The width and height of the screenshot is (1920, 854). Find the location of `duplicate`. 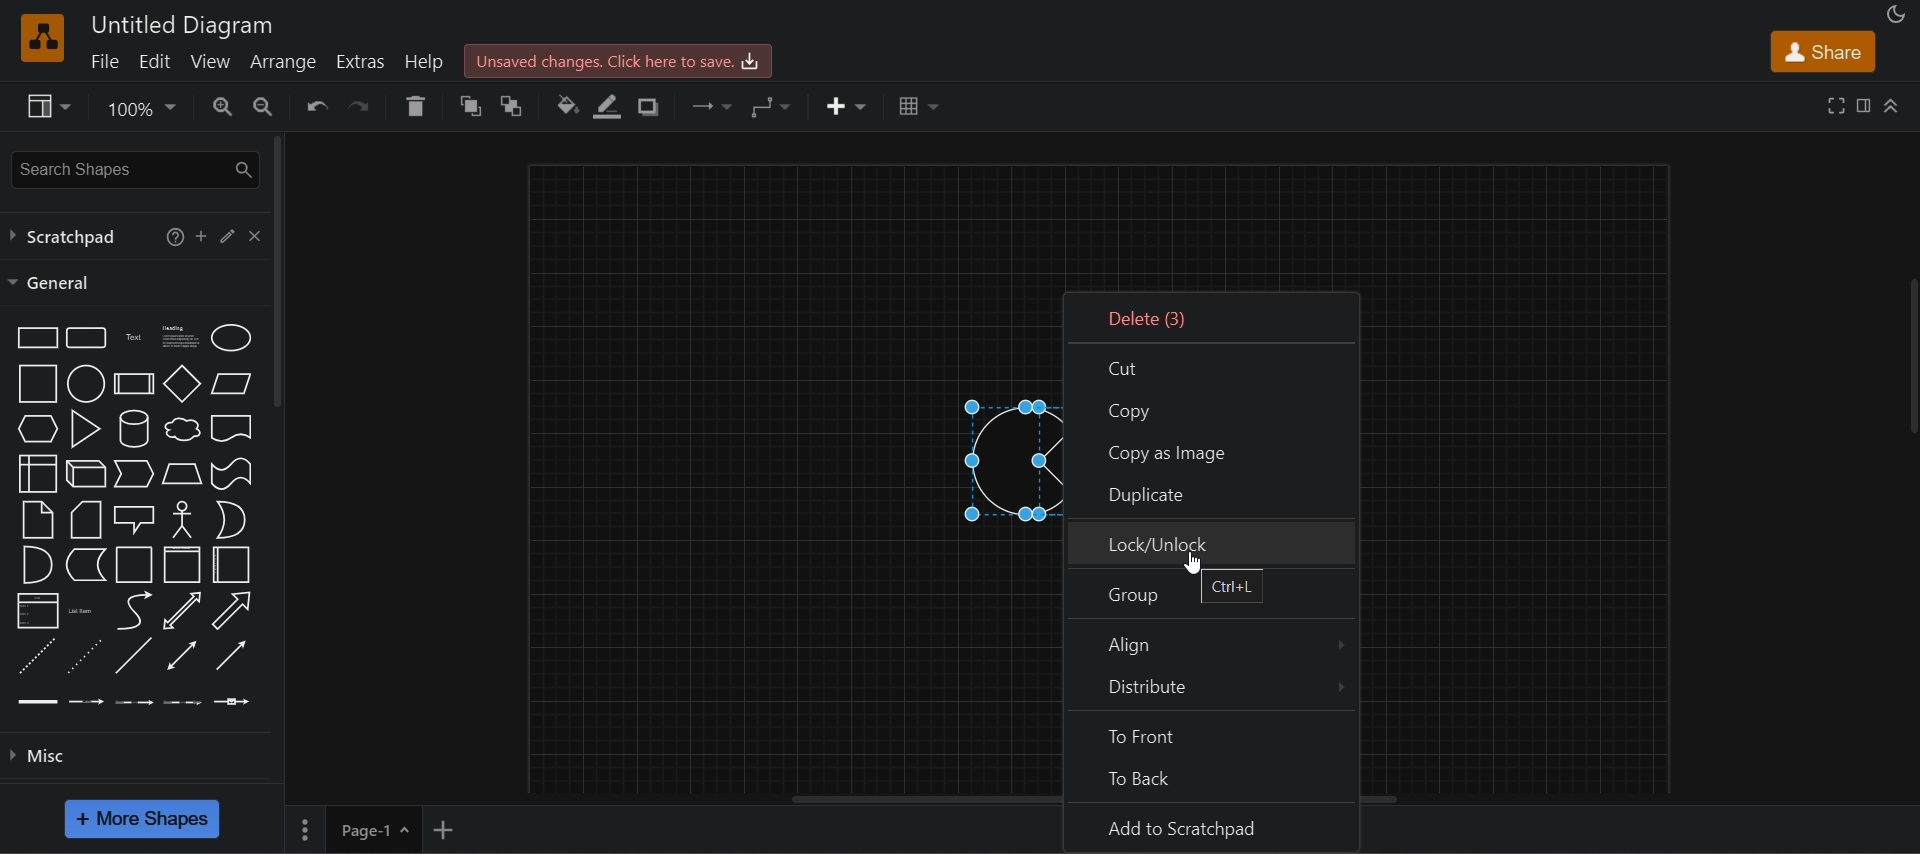

duplicate is located at coordinates (1206, 495).